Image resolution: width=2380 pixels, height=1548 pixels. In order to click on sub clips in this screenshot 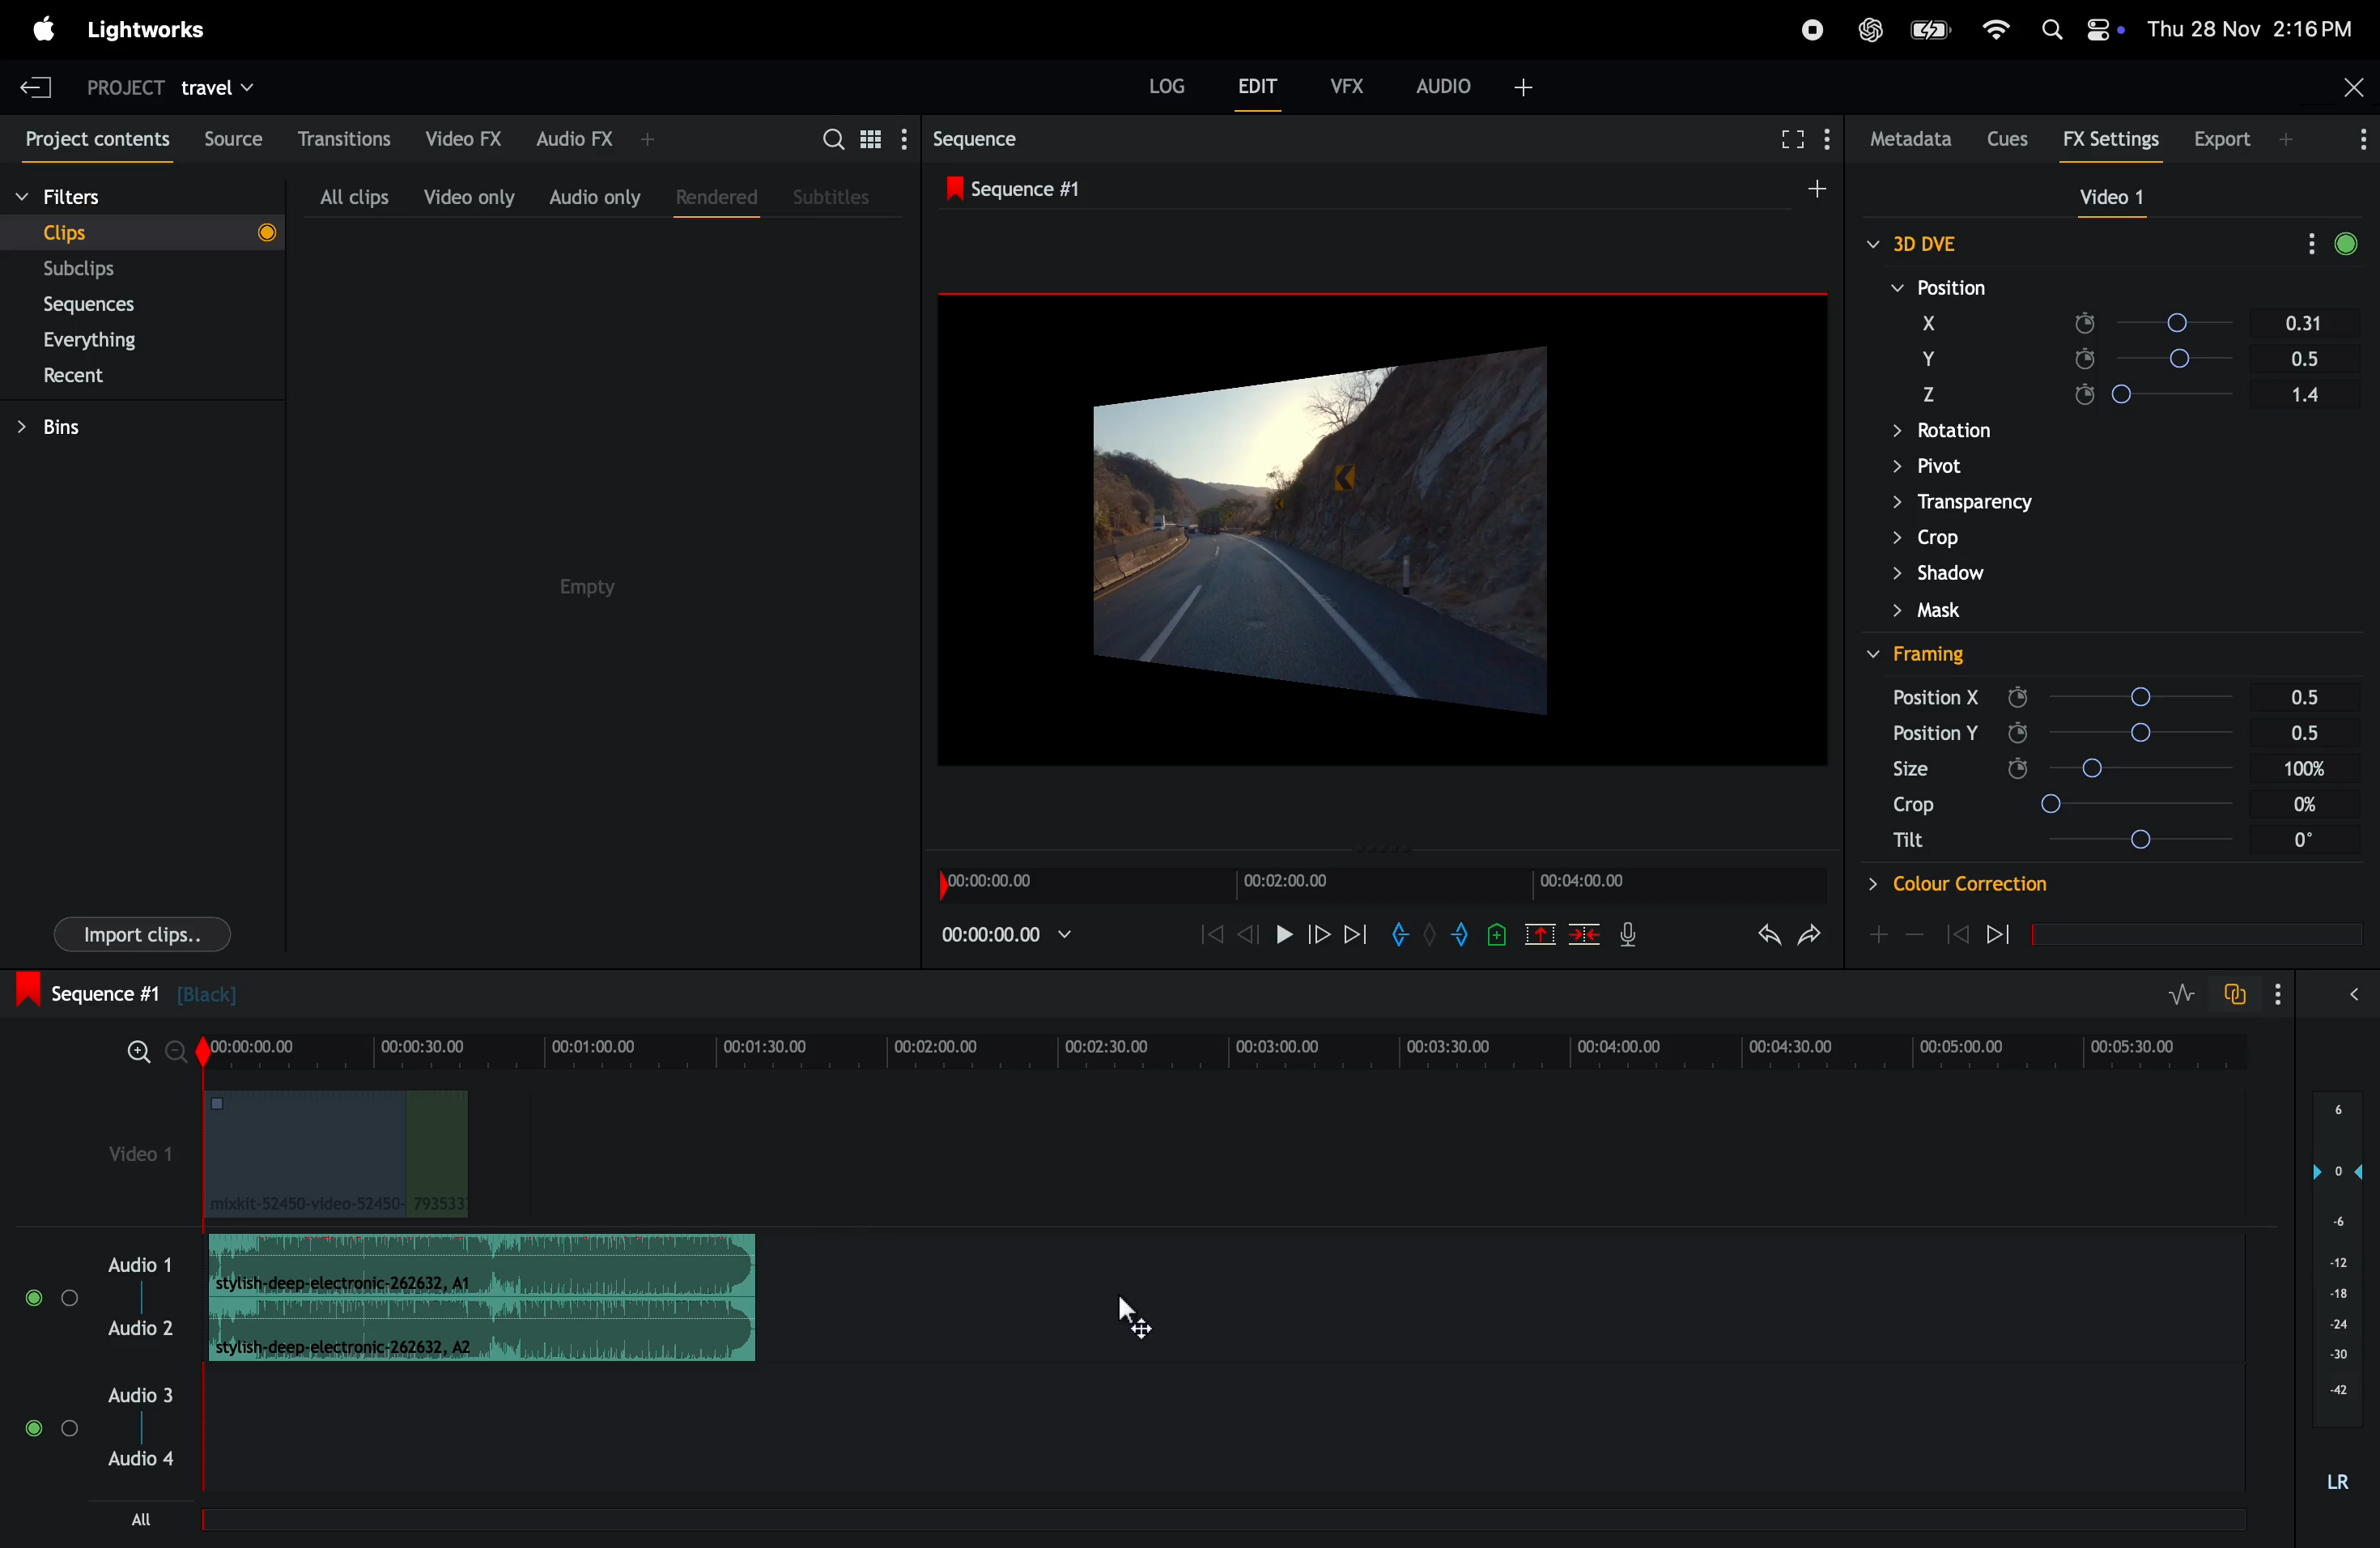, I will do `click(108, 270)`.